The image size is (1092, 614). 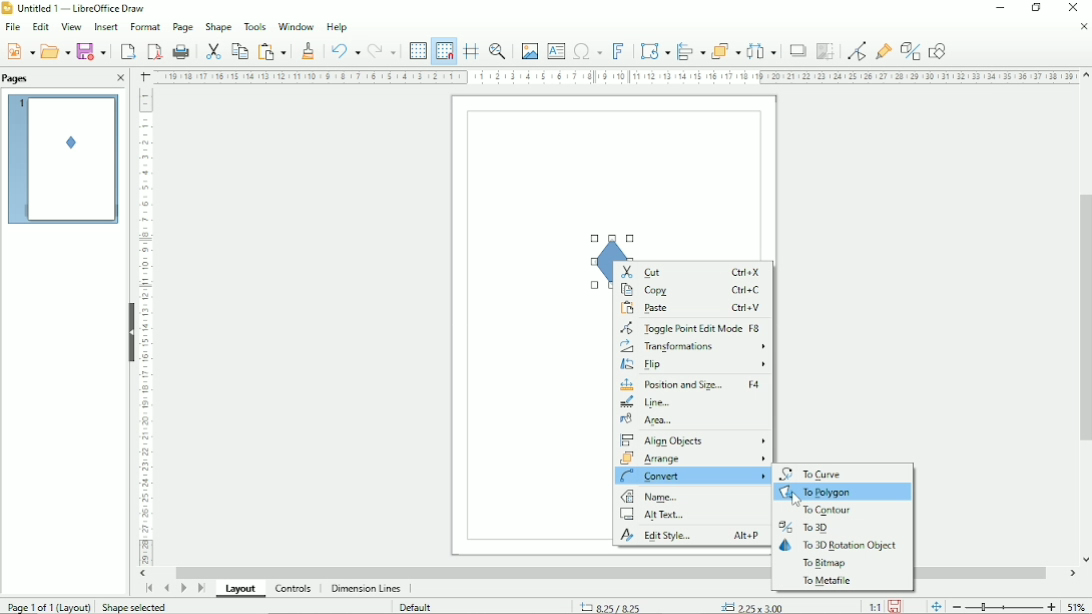 What do you see at coordinates (343, 49) in the screenshot?
I see `Undo` at bounding box center [343, 49].